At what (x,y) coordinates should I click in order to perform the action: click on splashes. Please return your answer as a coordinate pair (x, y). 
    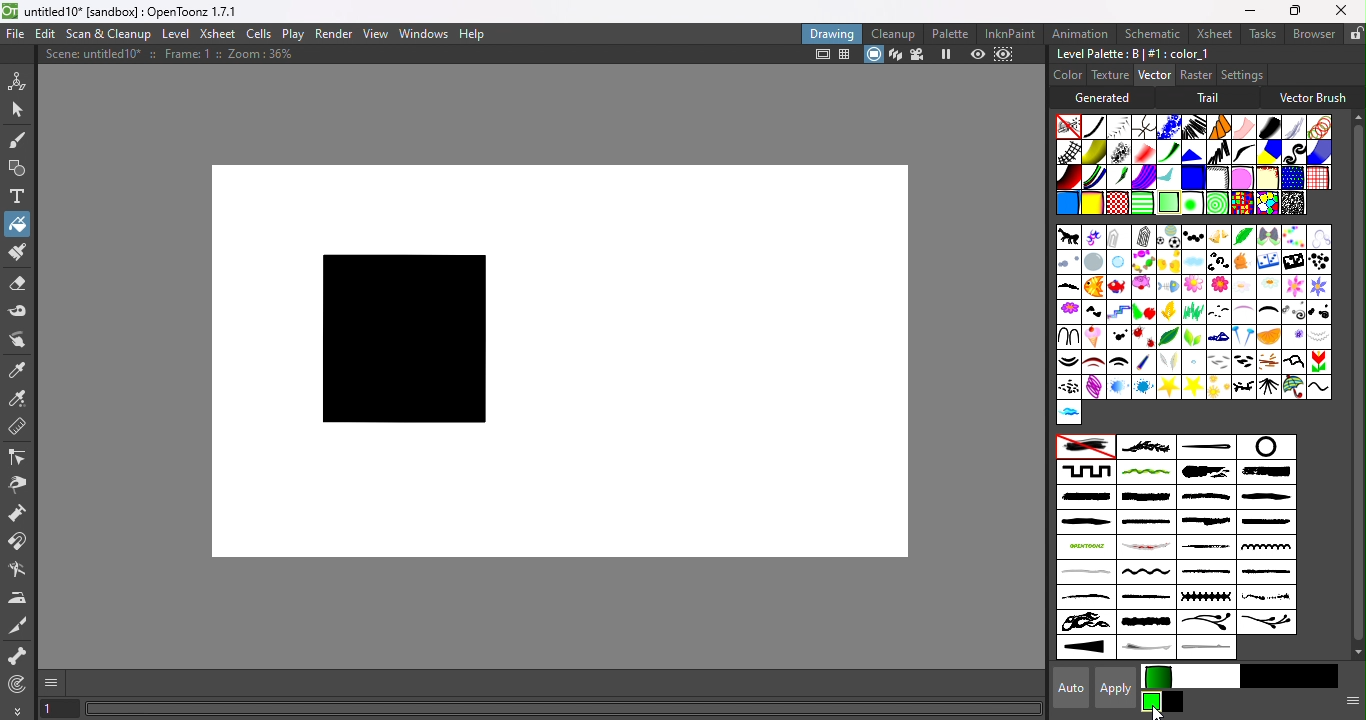
    Looking at the image, I should click on (1266, 598).